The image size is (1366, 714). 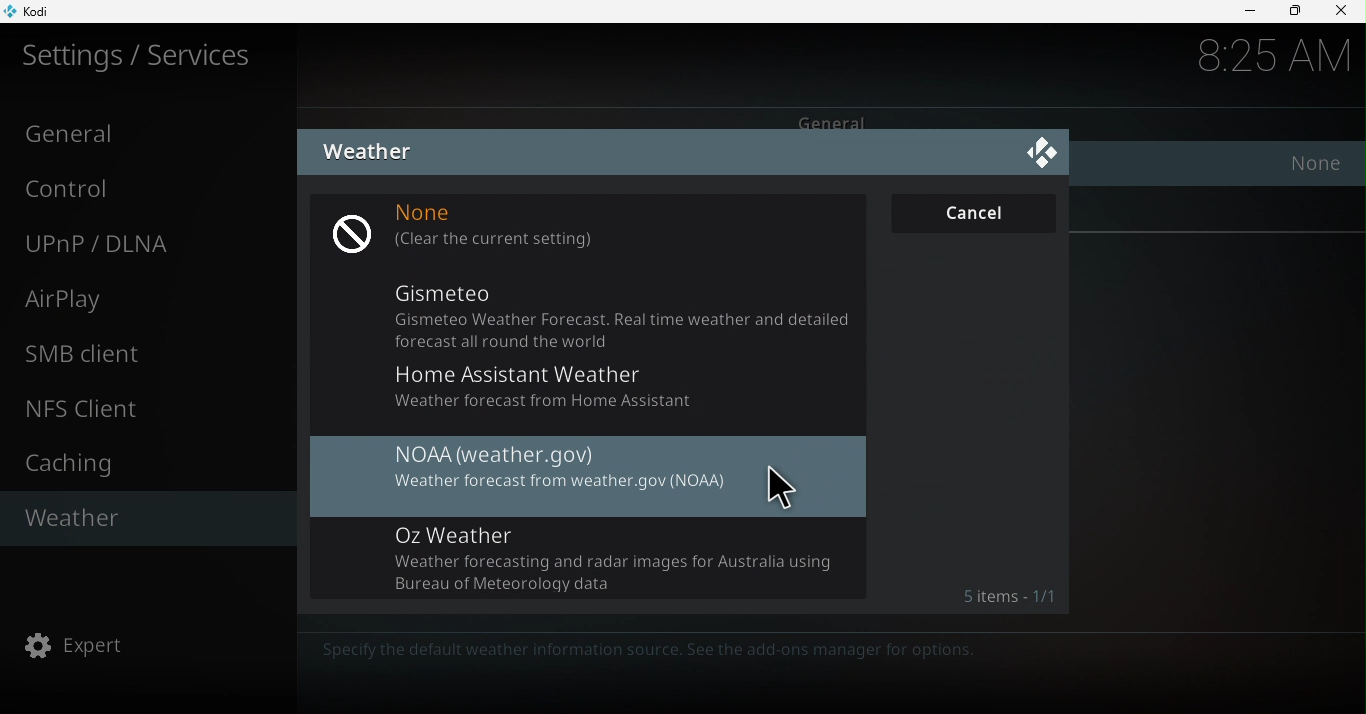 What do you see at coordinates (566, 390) in the screenshot?
I see `Home Assistant Weather
Weather forecast from Home Assistant` at bounding box center [566, 390].